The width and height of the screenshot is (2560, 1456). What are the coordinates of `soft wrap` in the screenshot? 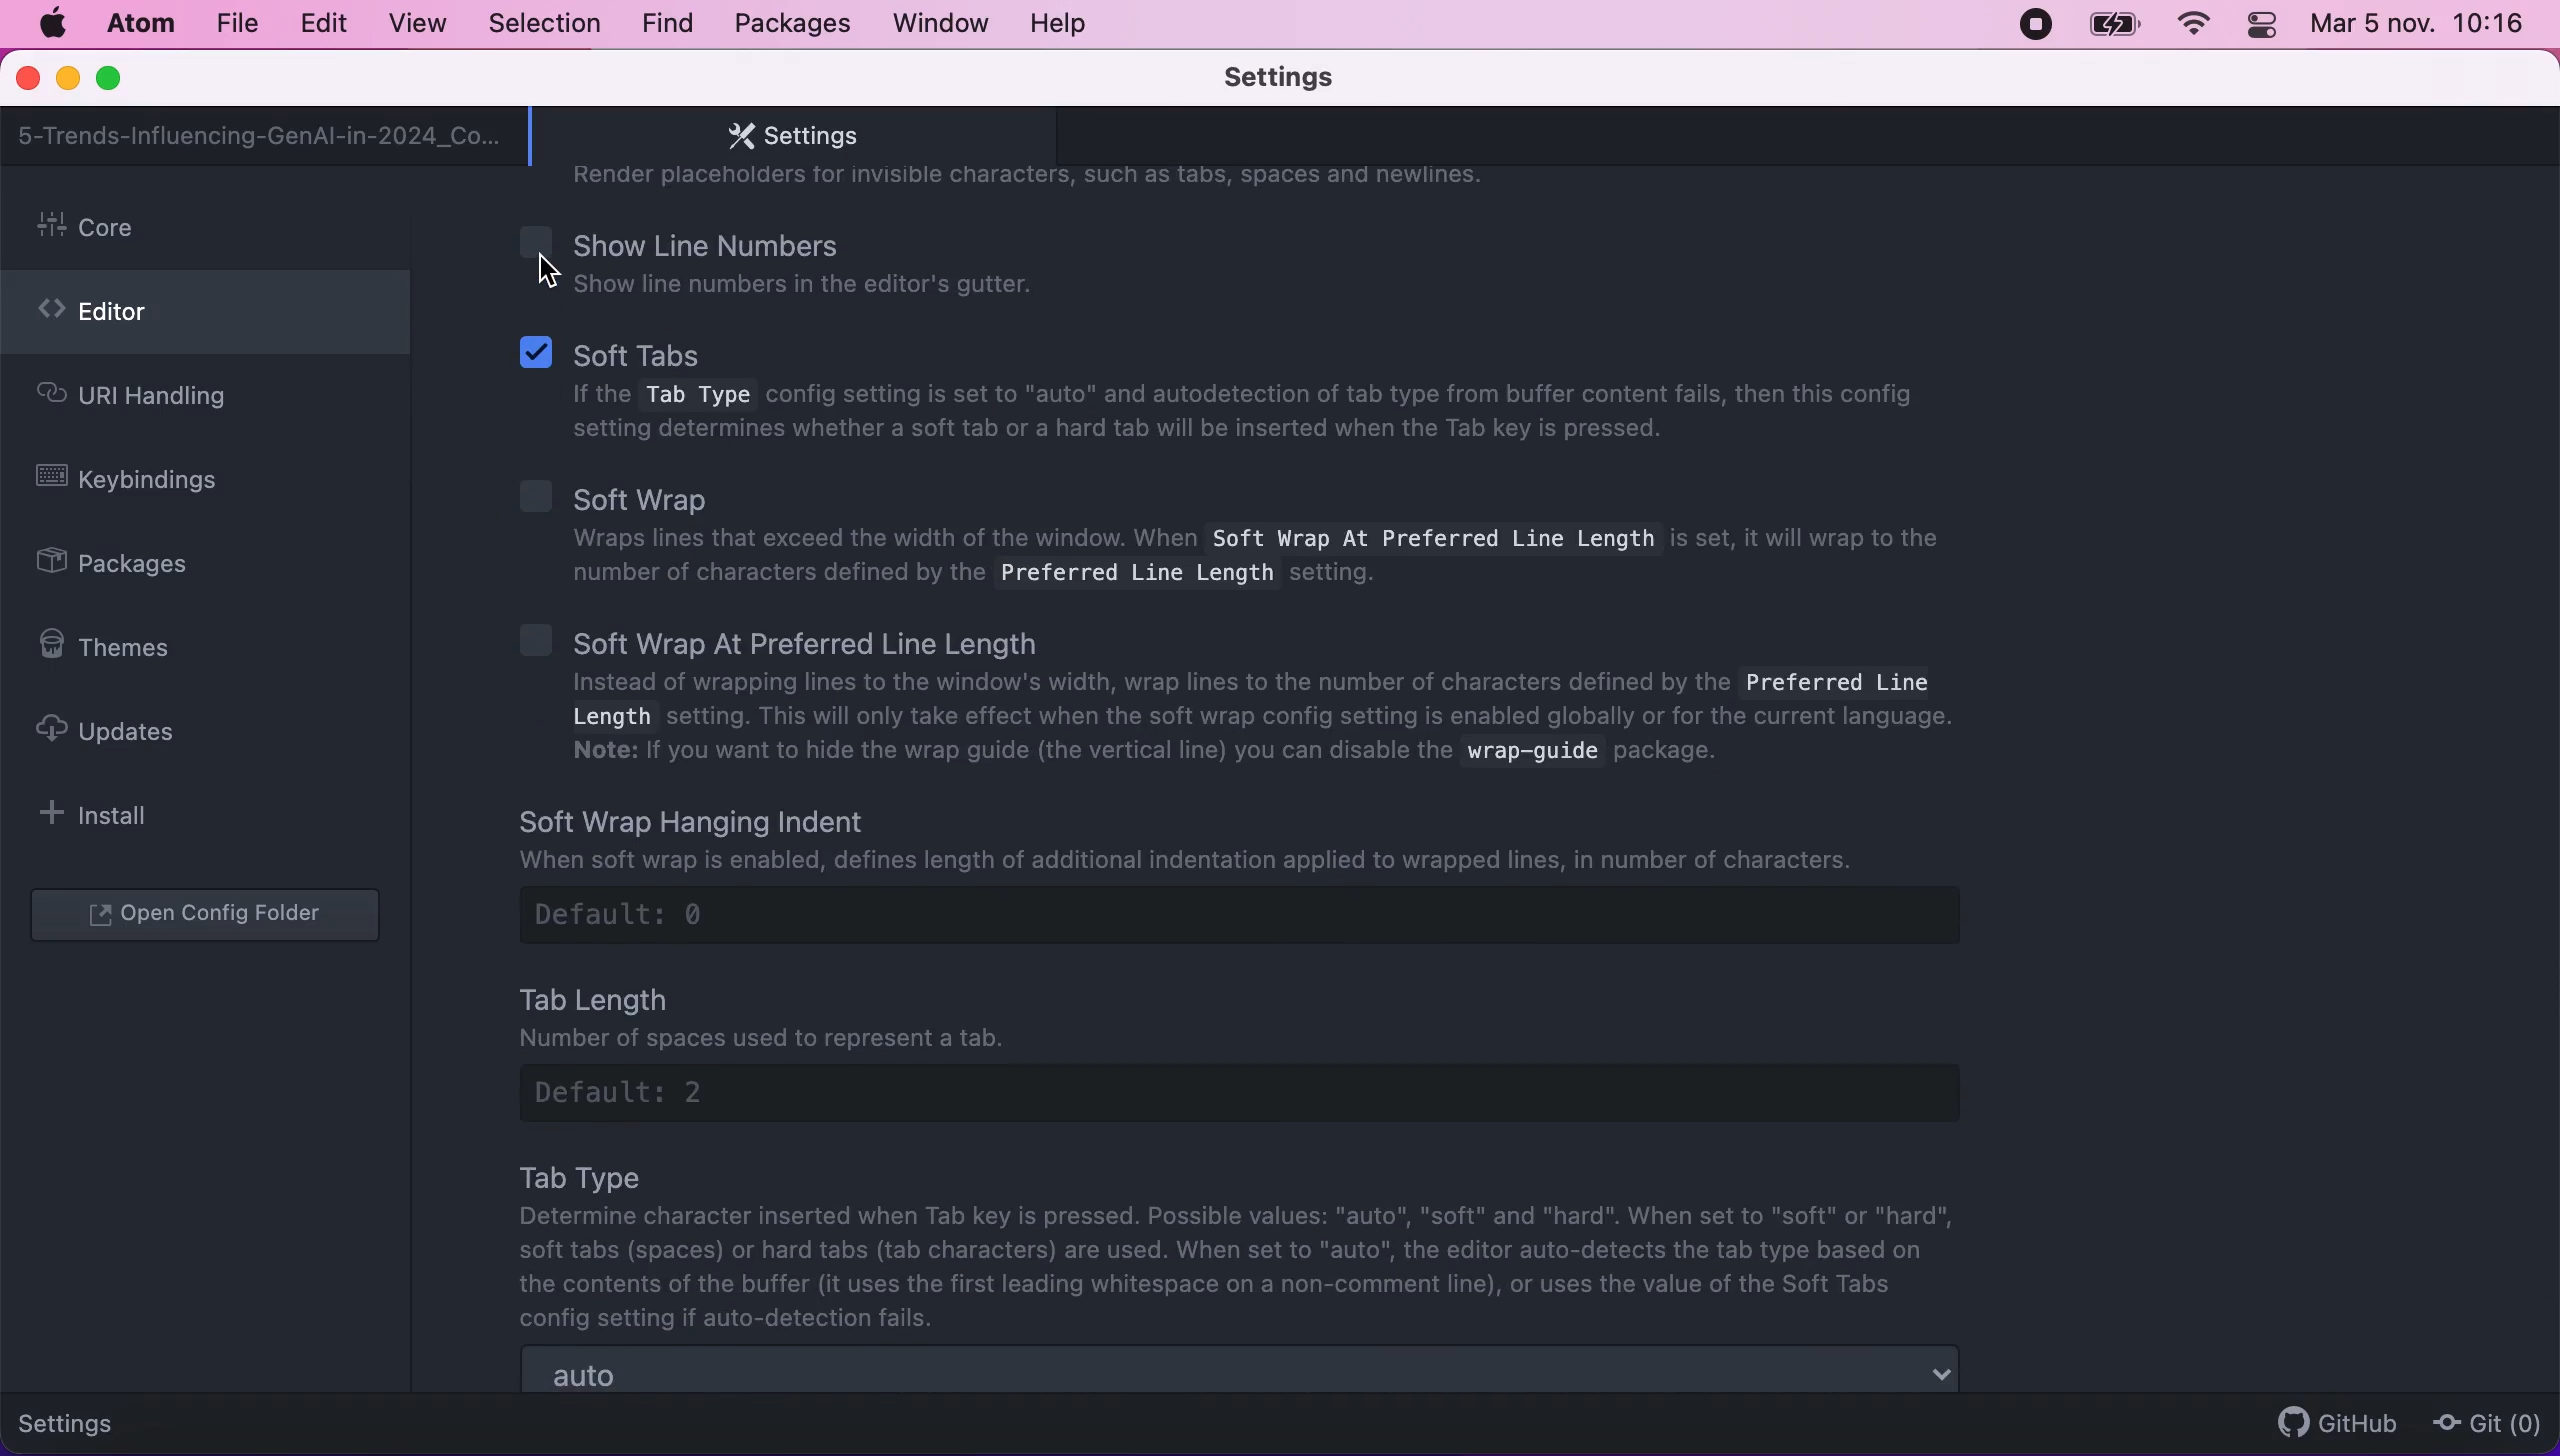 It's located at (1232, 531).